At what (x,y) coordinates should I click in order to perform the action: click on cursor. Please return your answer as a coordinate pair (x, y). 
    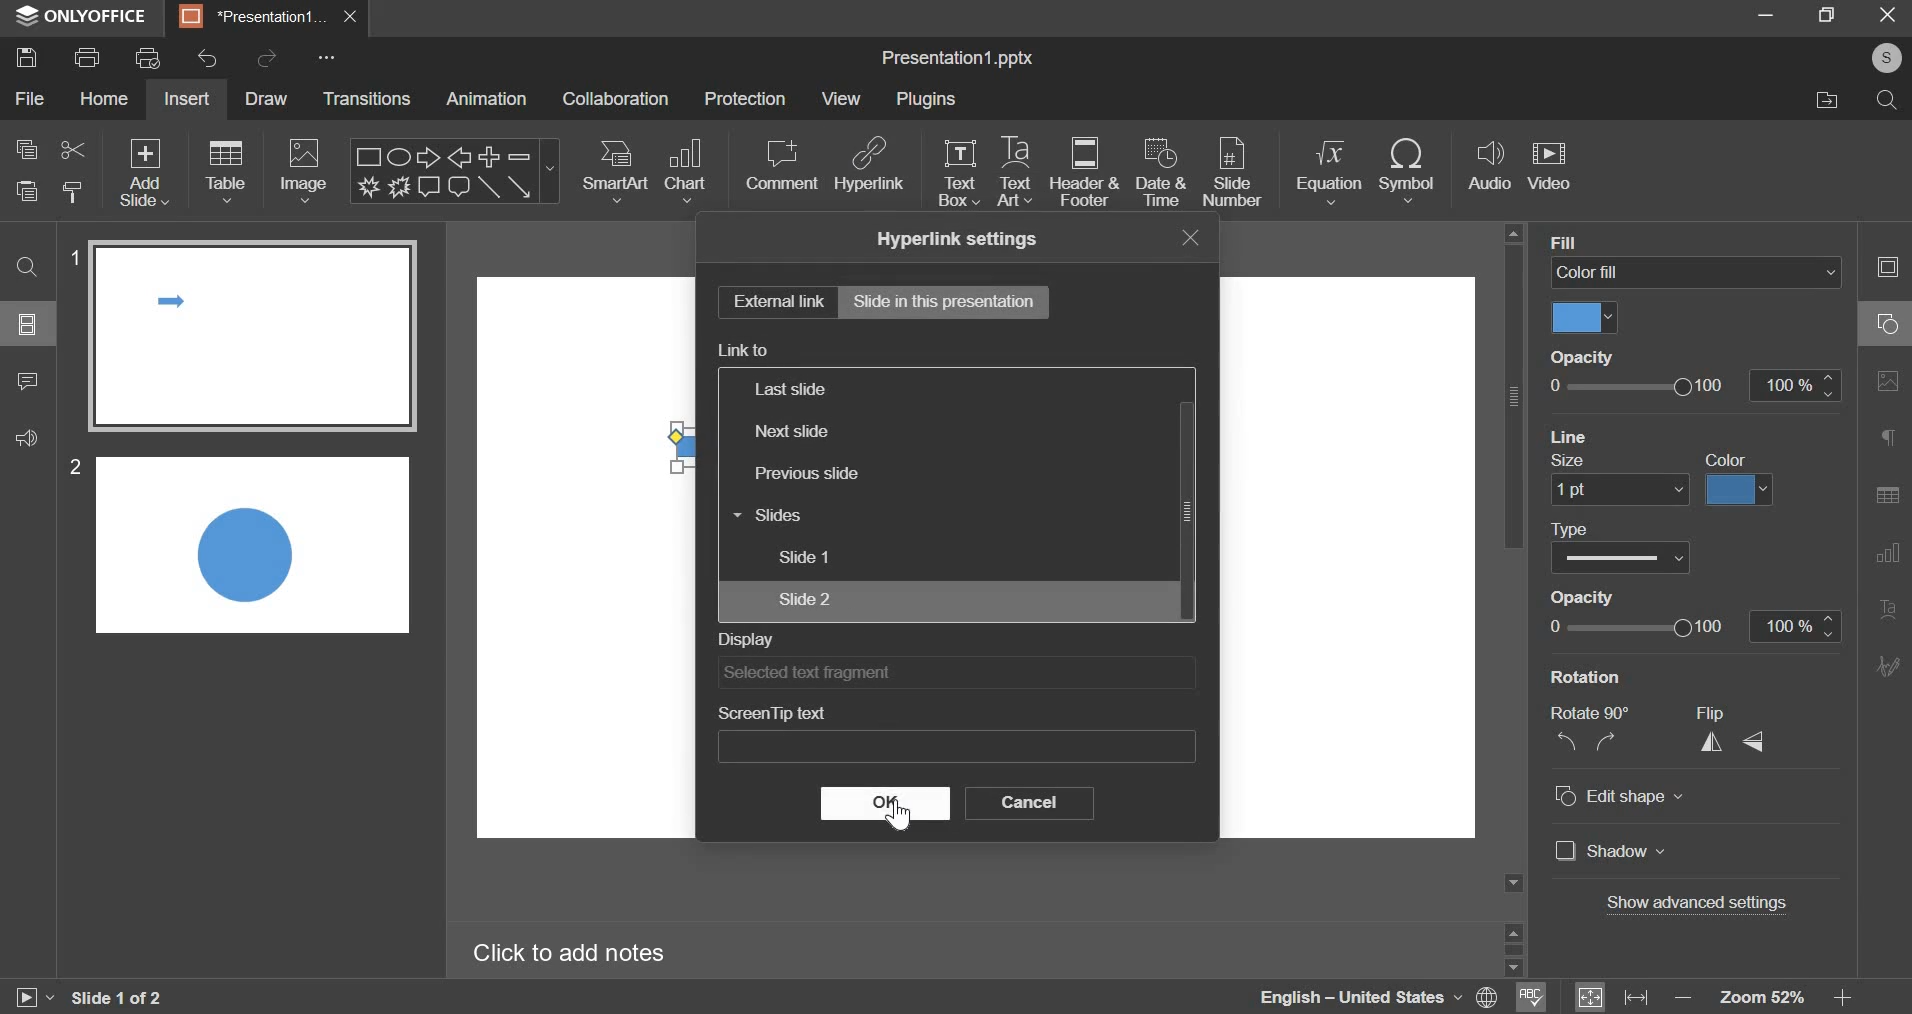
    Looking at the image, I should click on (902, 817).